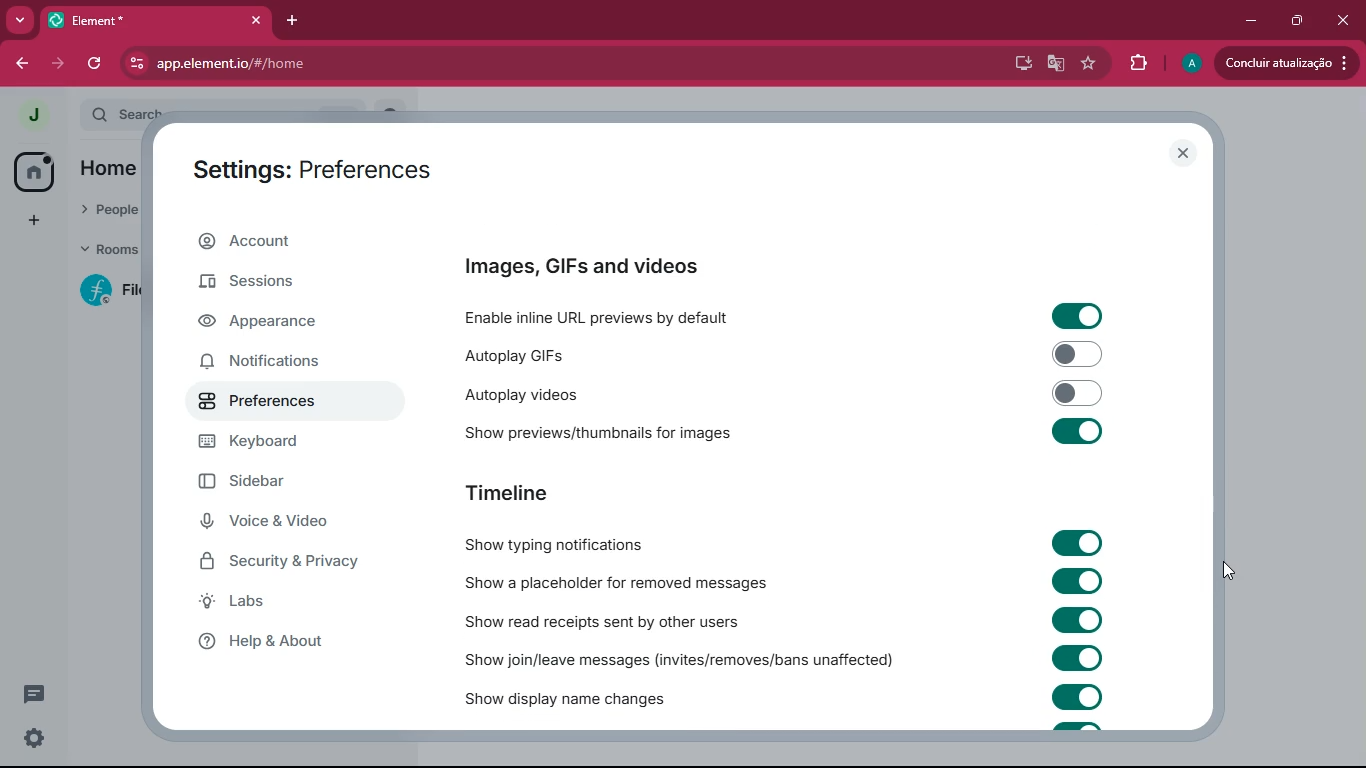 Image resolution: width=1366 pixels, height=768 pixels. I want to click on enable inline URL previews by default, so click(648, 316).